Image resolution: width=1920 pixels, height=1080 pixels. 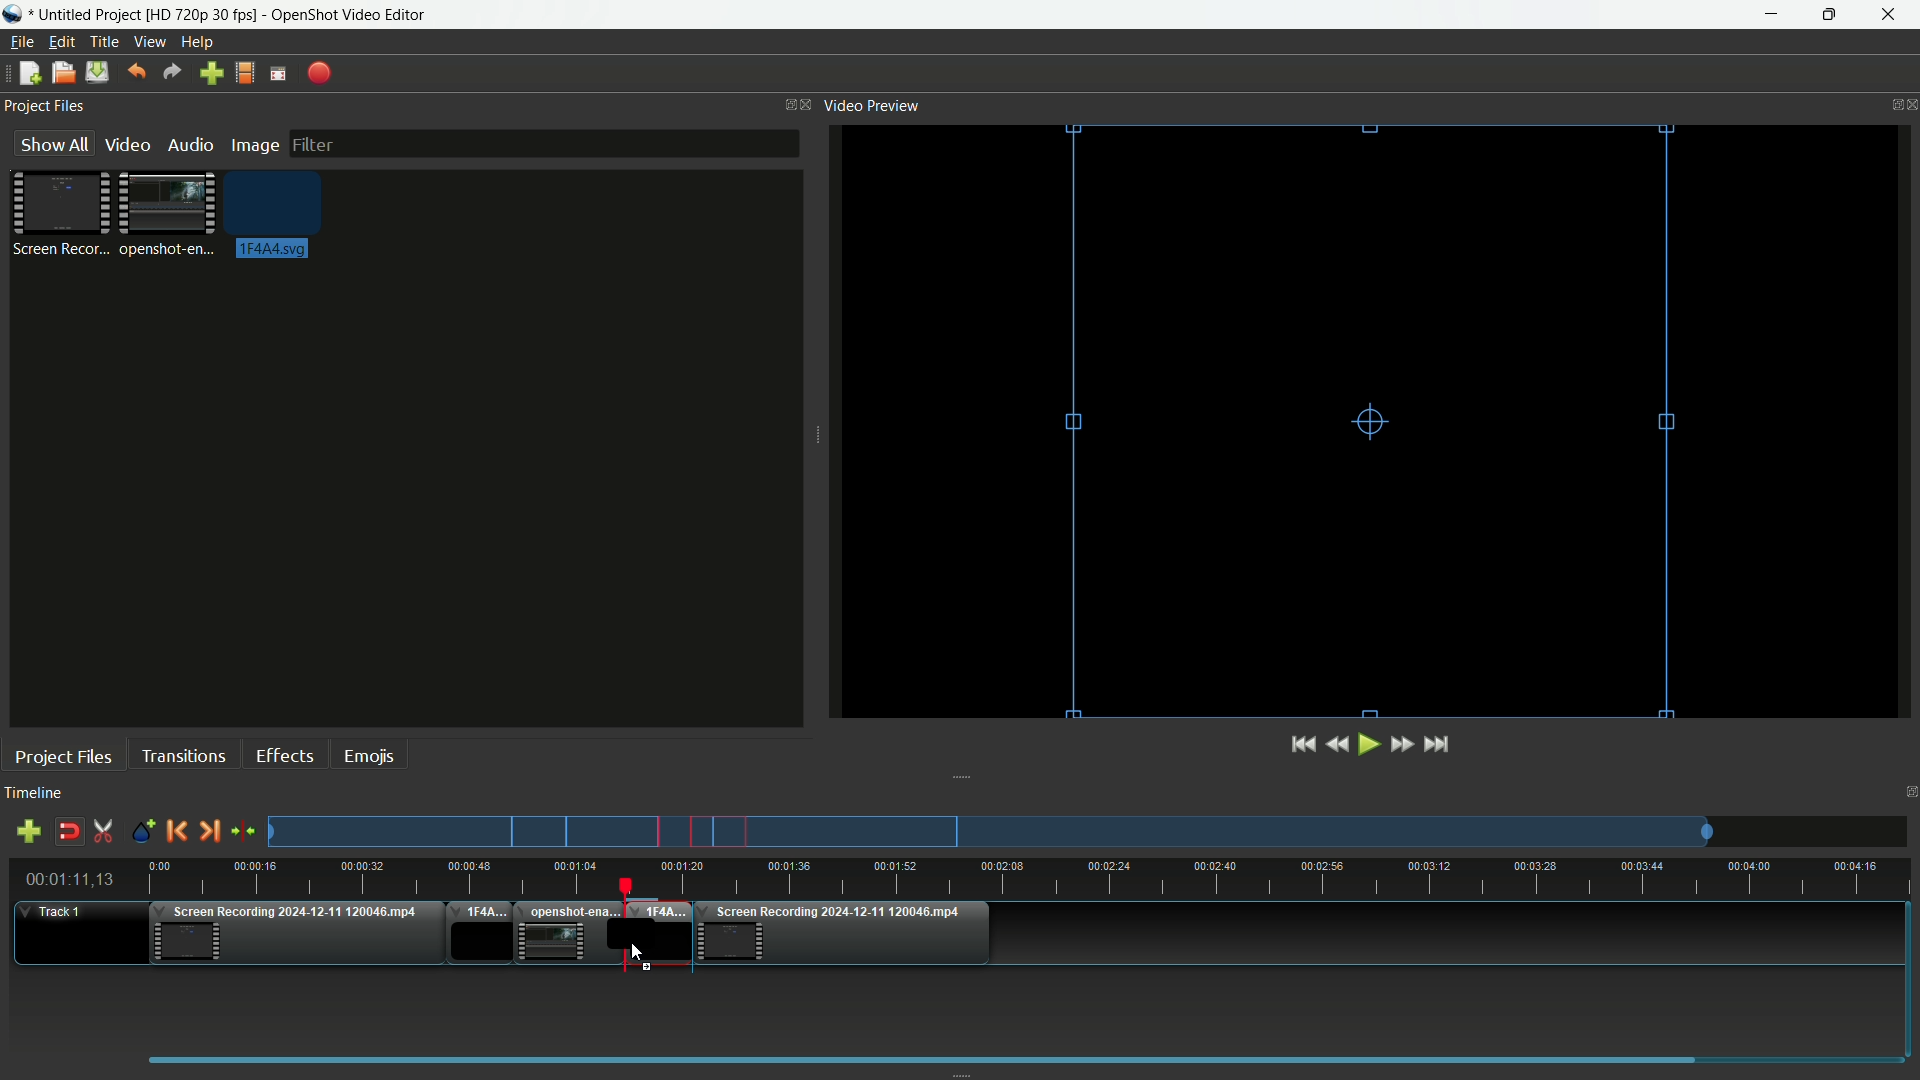 What do you see at coordinates (104, 832) in the screenshot?
I see `Enable razor` at bounding box center [104, 832].